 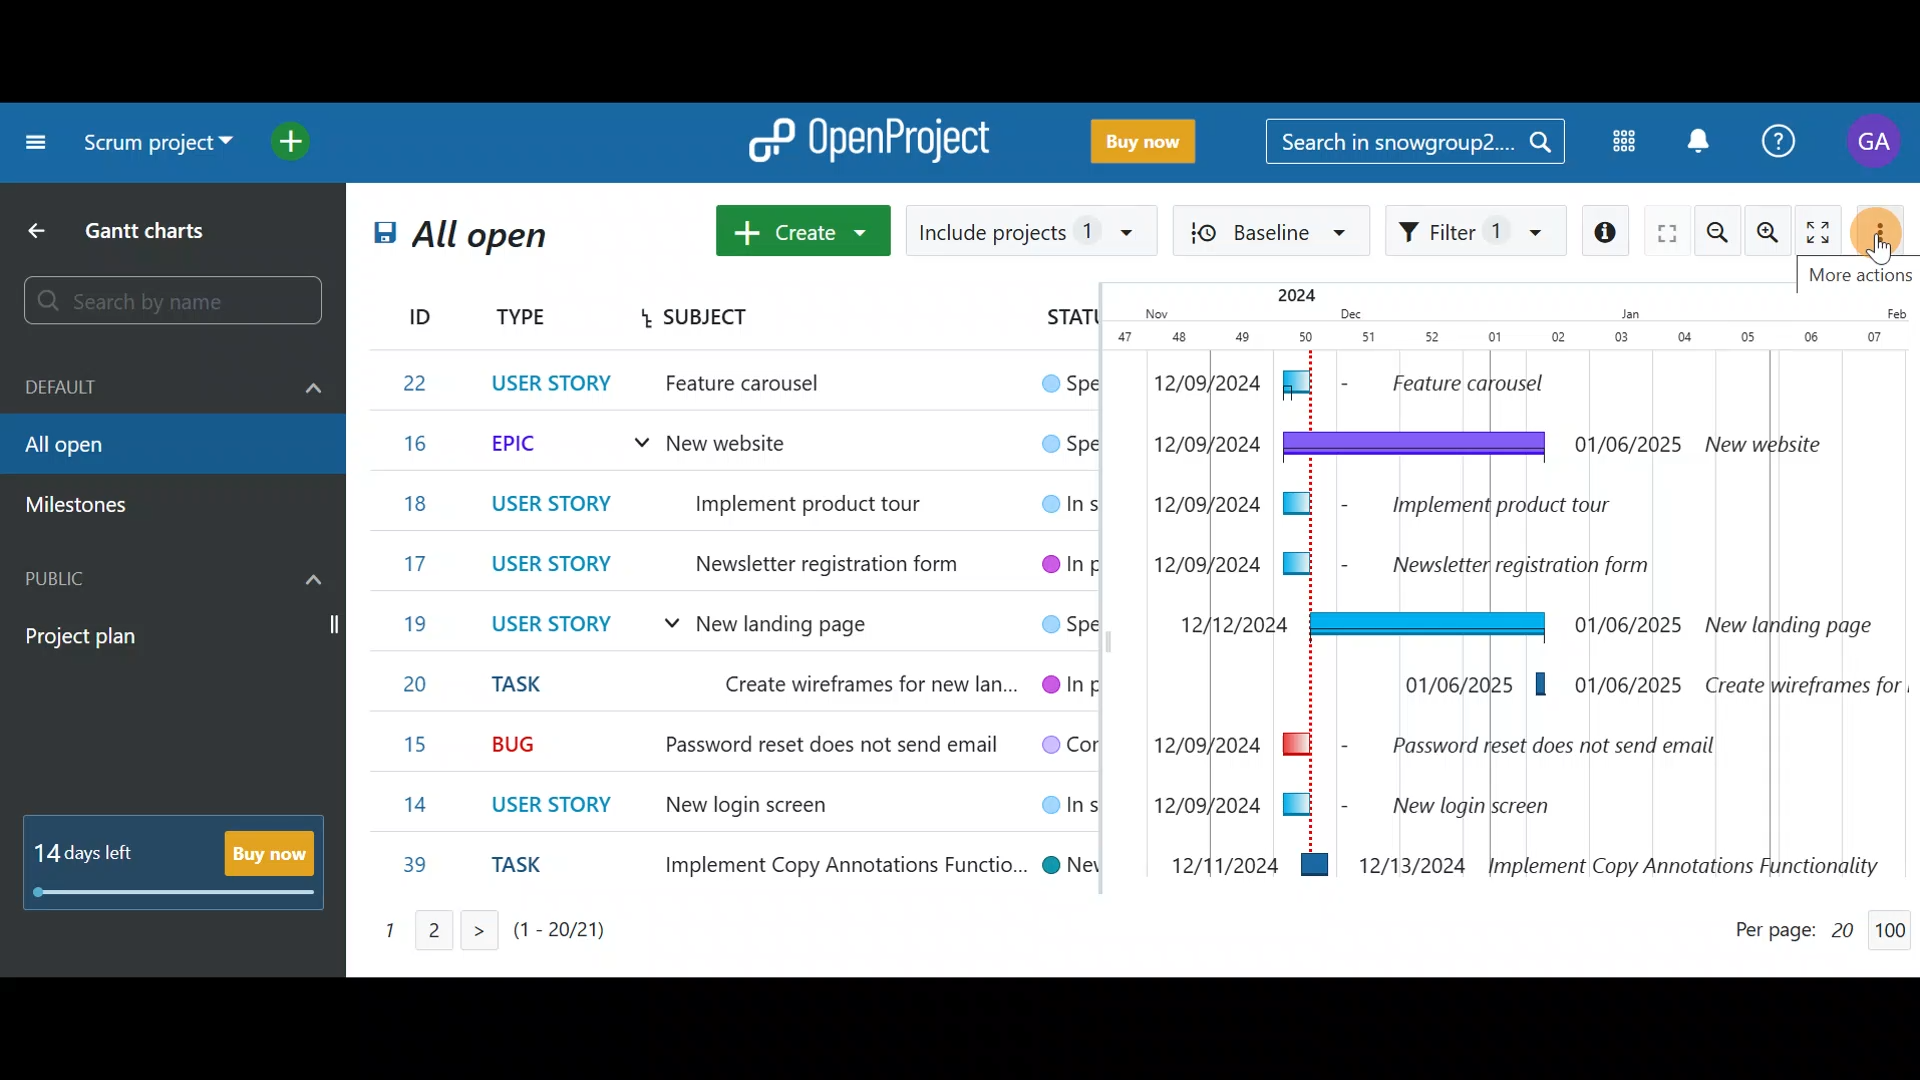 What do you see at coordinates (1273, 233) in the screenshot?
I see `Filter baseline` at bounding box center [1273, 233].